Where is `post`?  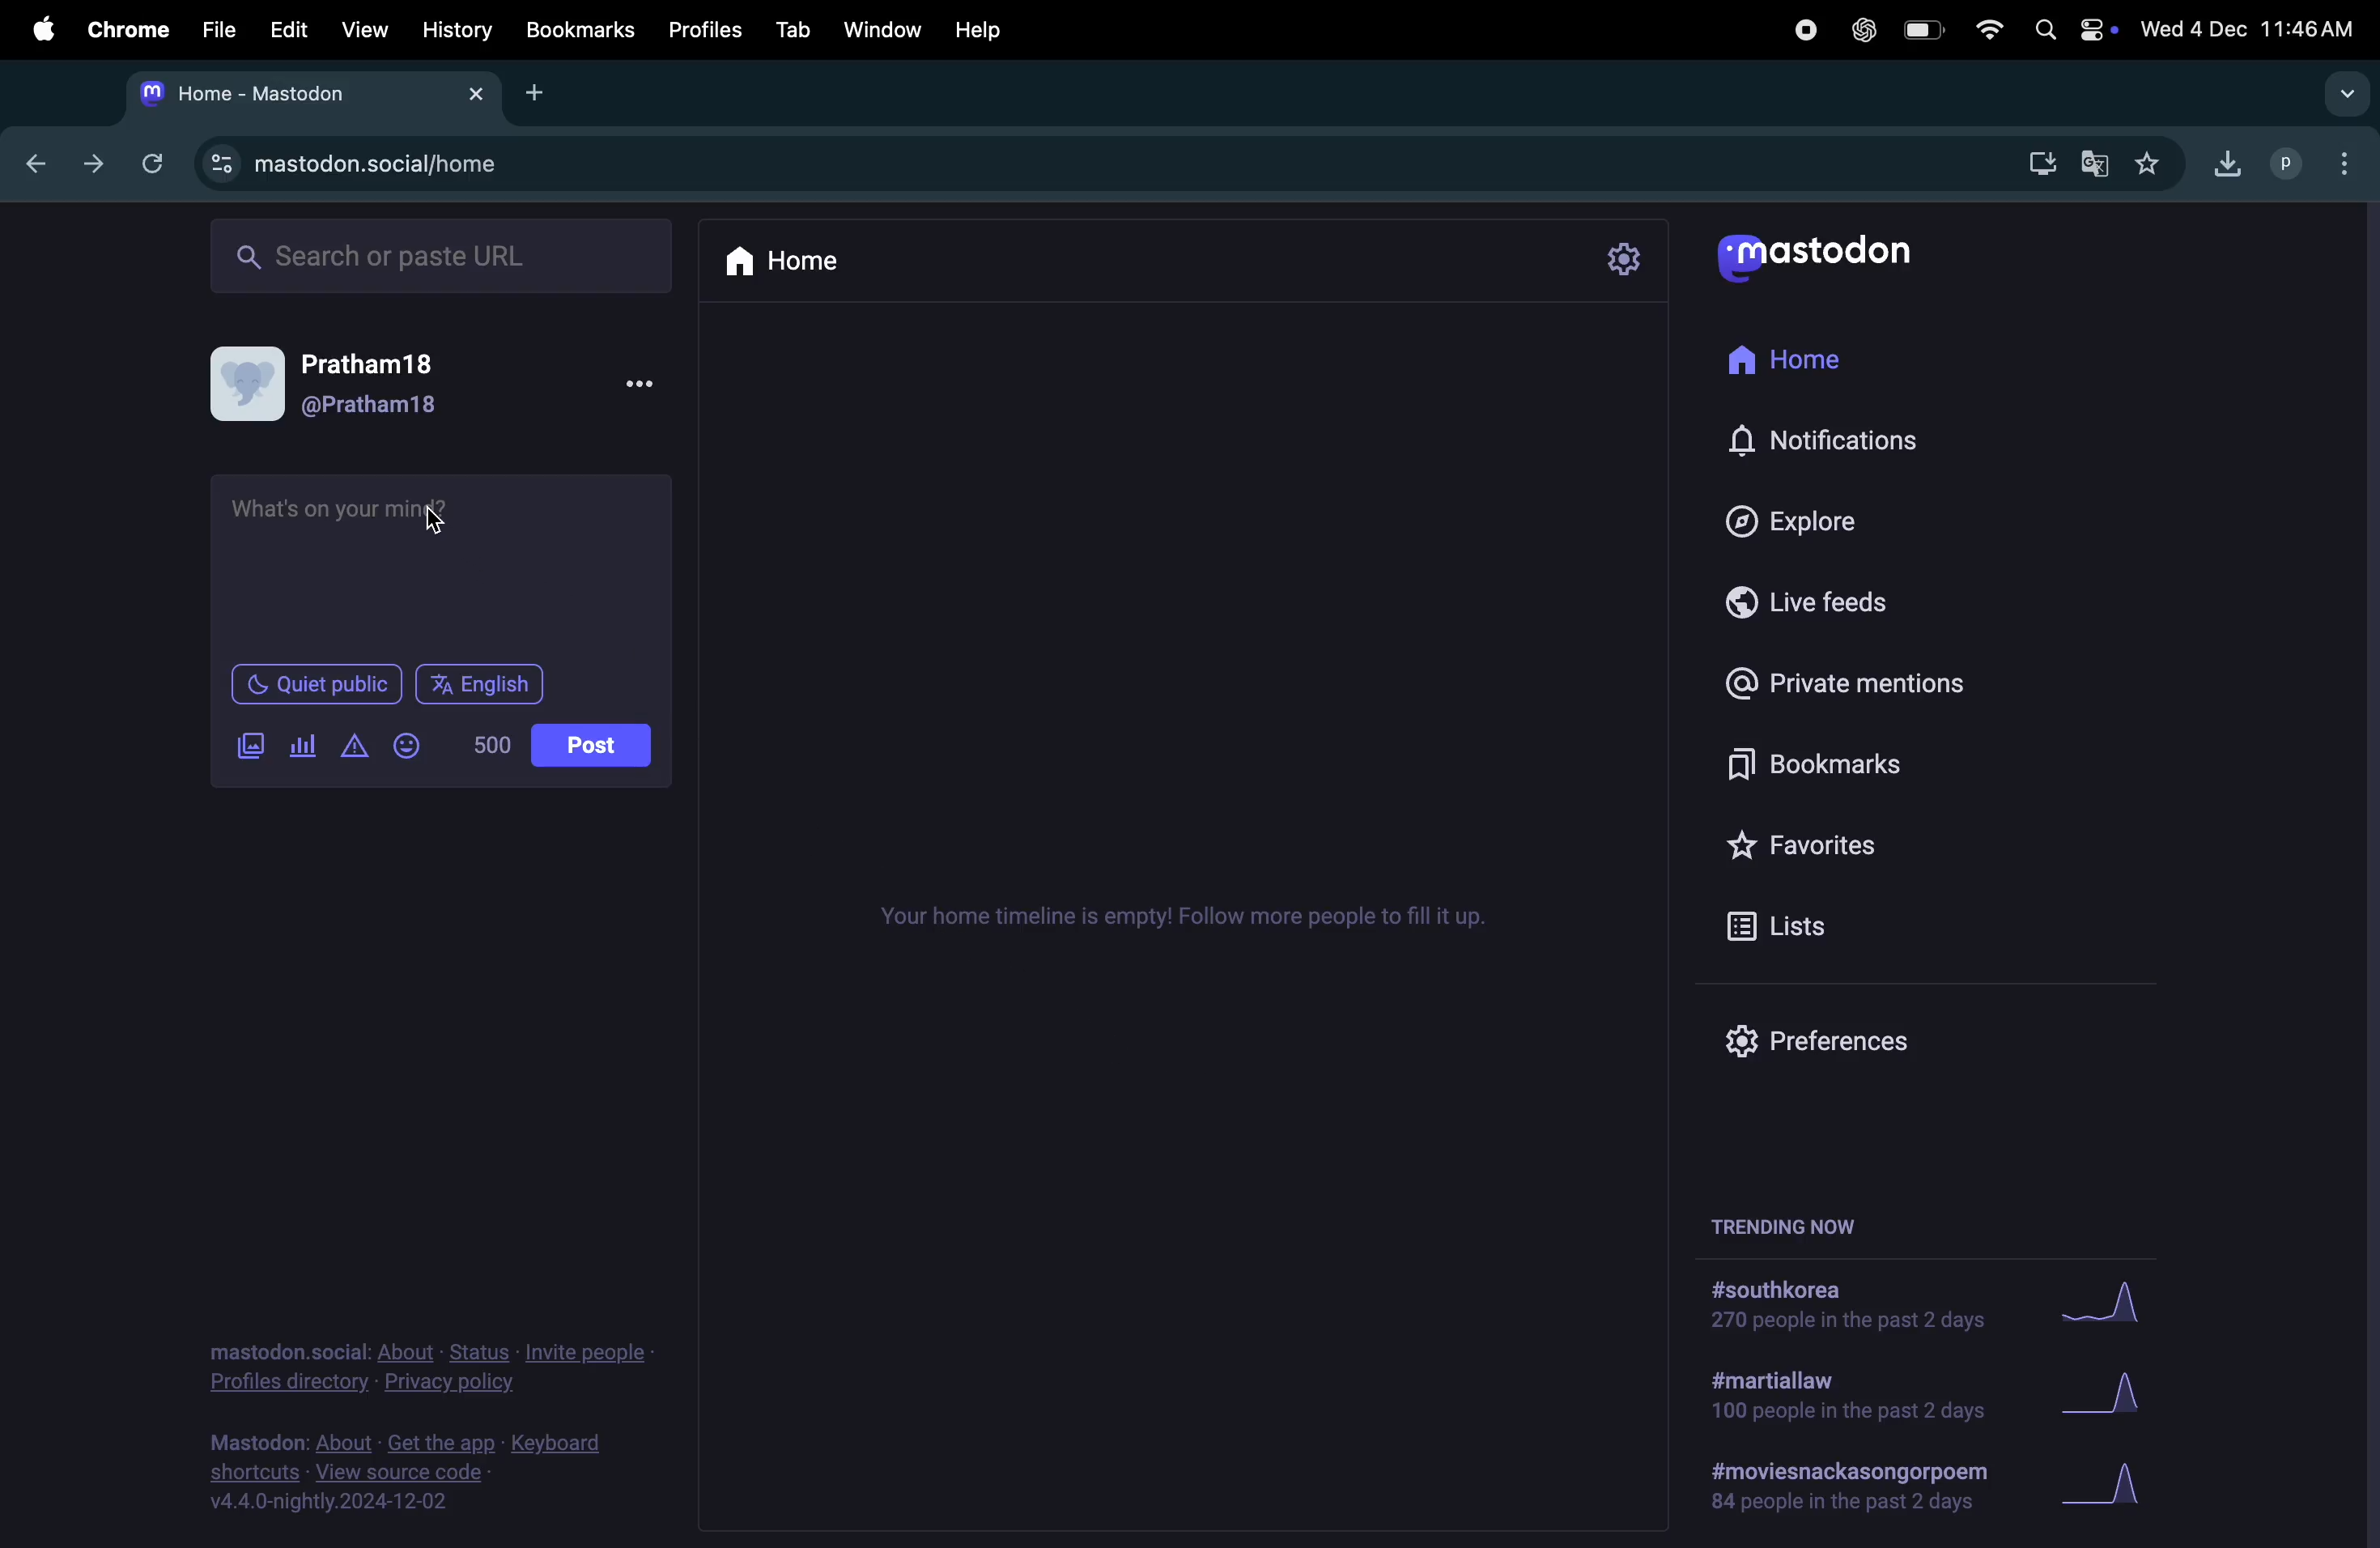
post is located at coordinates (591, 745).